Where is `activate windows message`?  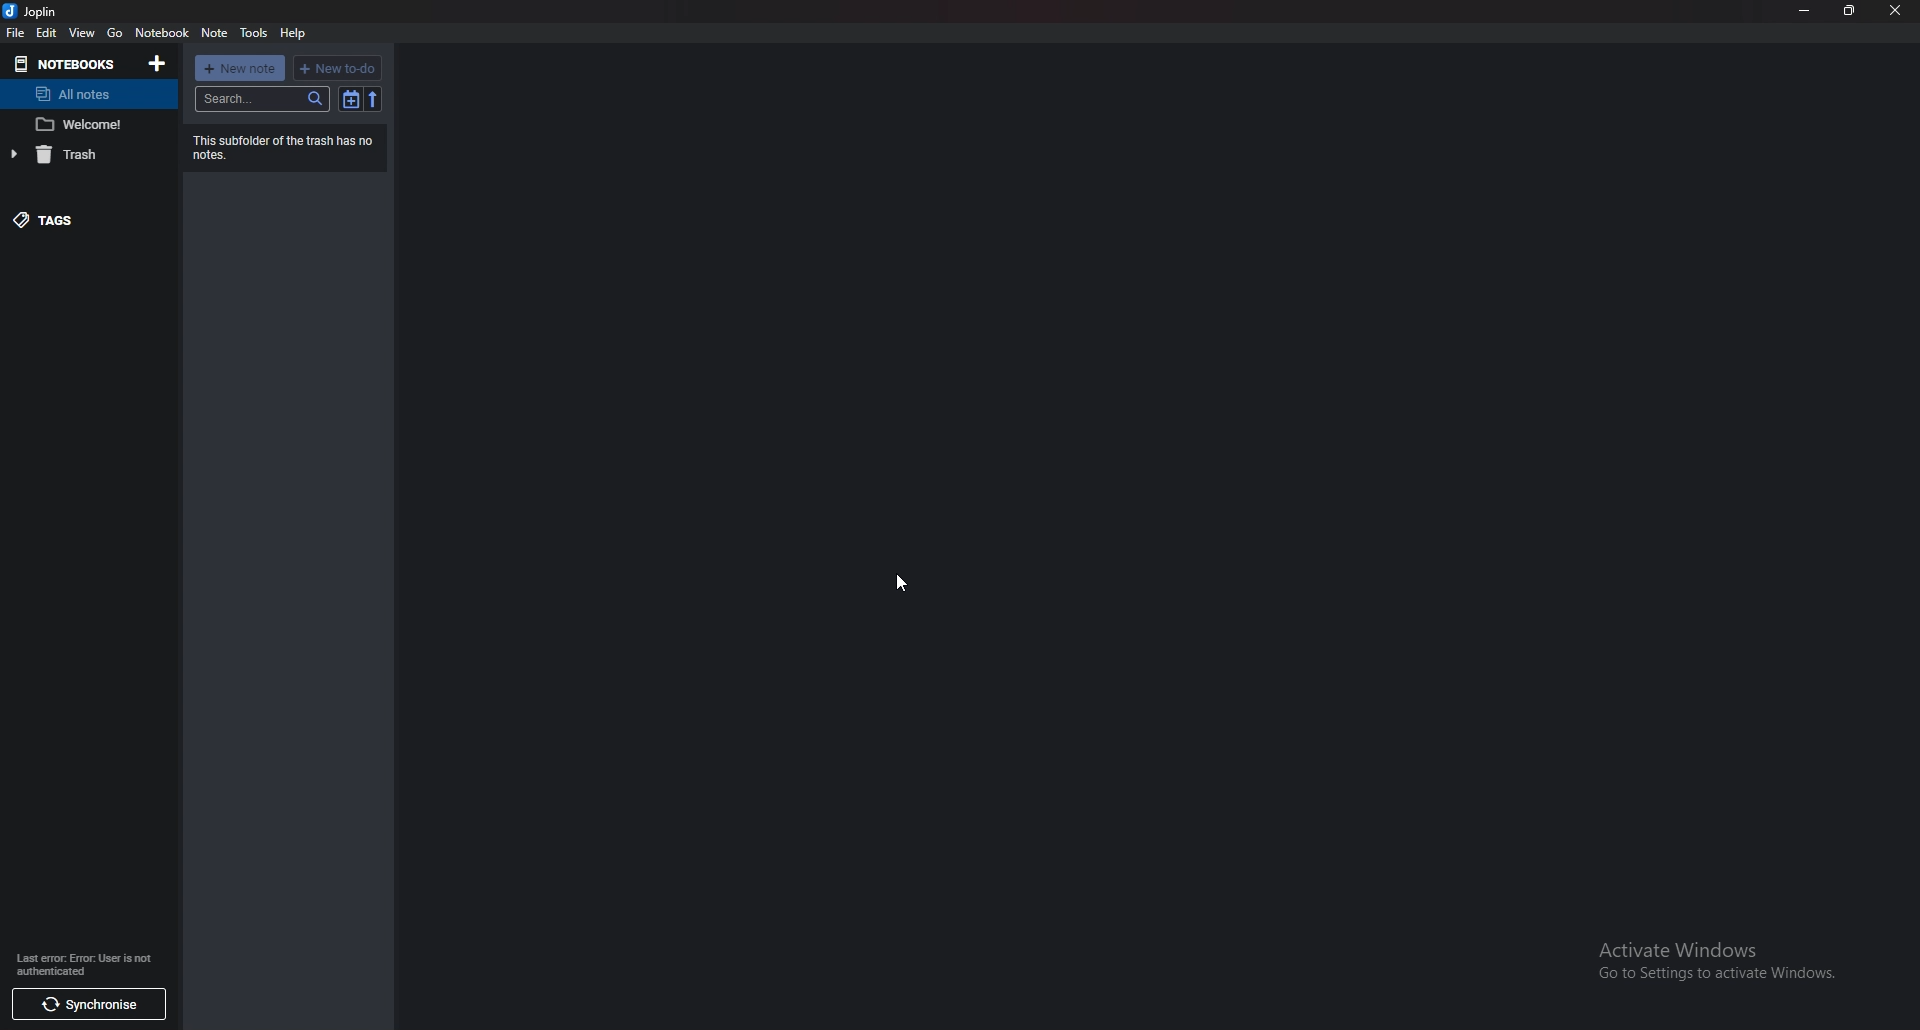 activate windows message is located at coordinates (1714, 953).